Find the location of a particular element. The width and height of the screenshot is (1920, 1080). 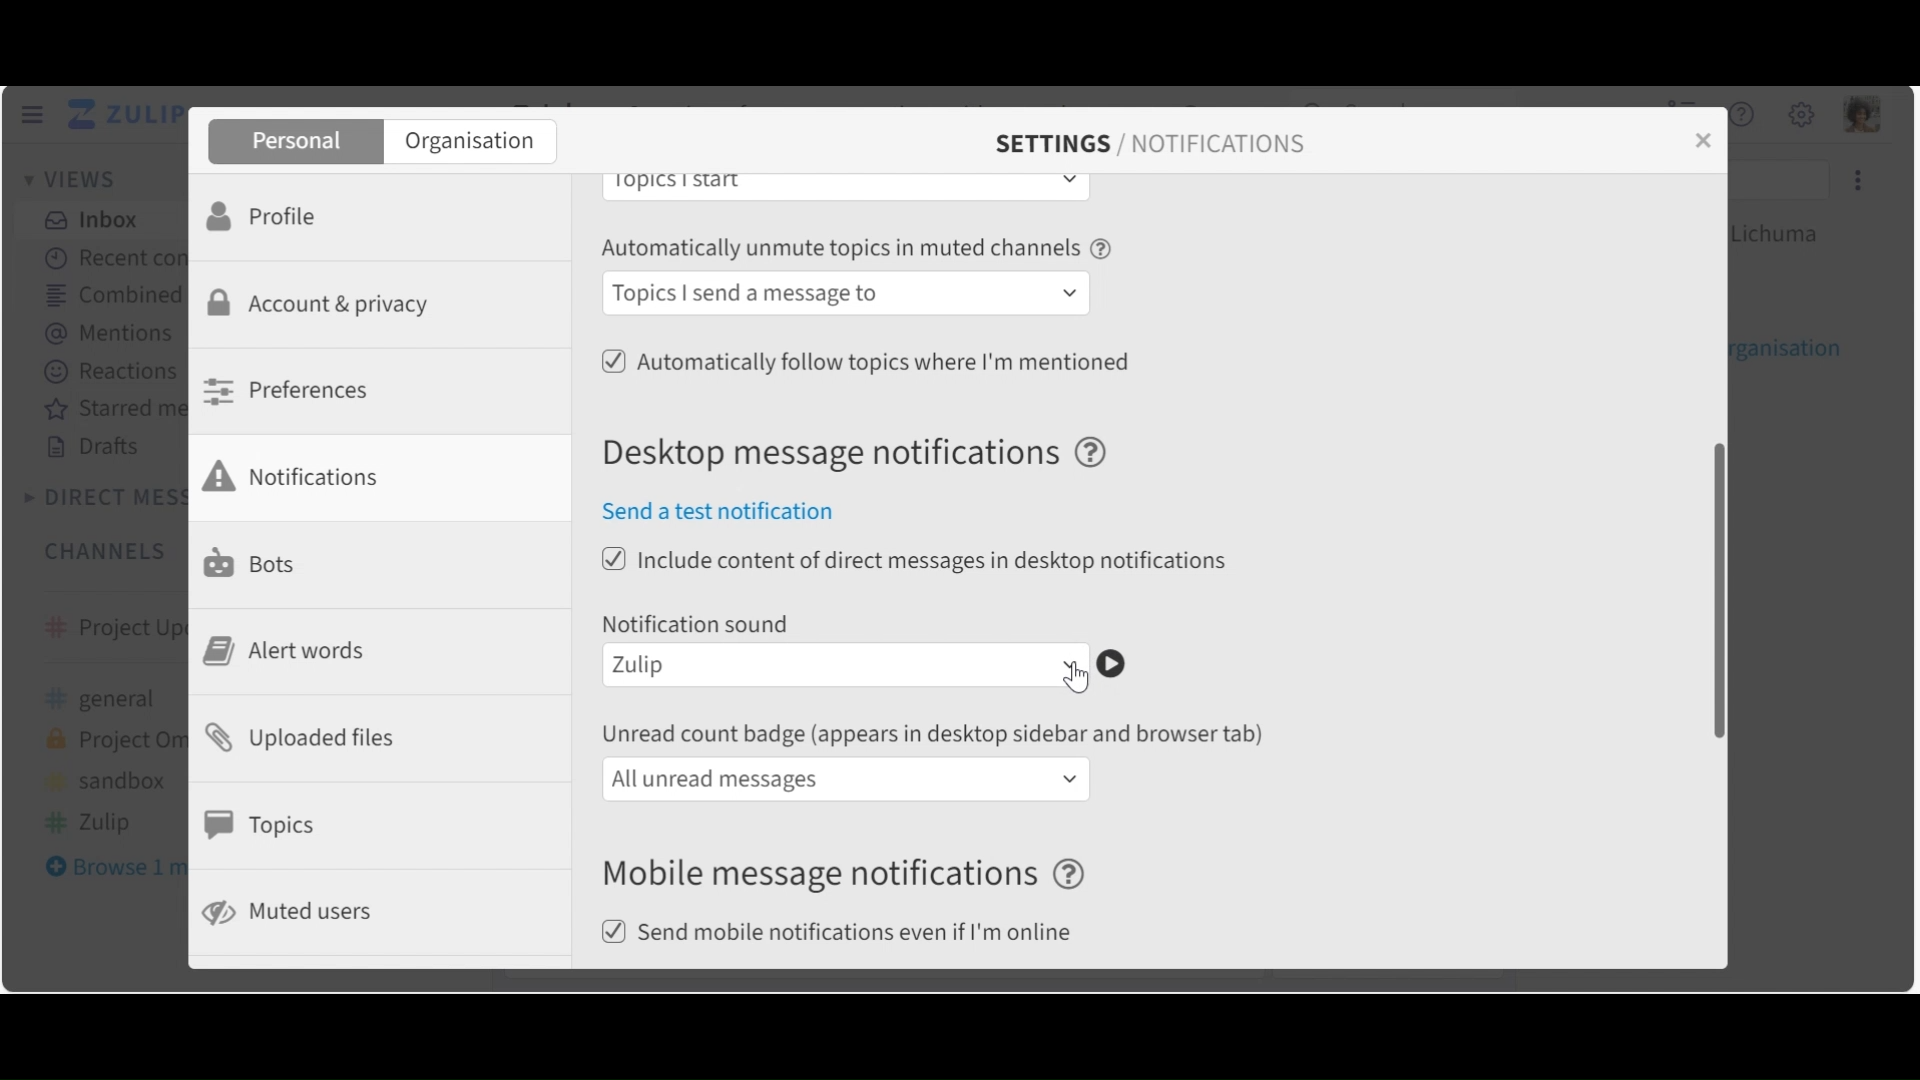

SETTINGS / NOTIFICATIONS is located at coordinates (1150, 144).